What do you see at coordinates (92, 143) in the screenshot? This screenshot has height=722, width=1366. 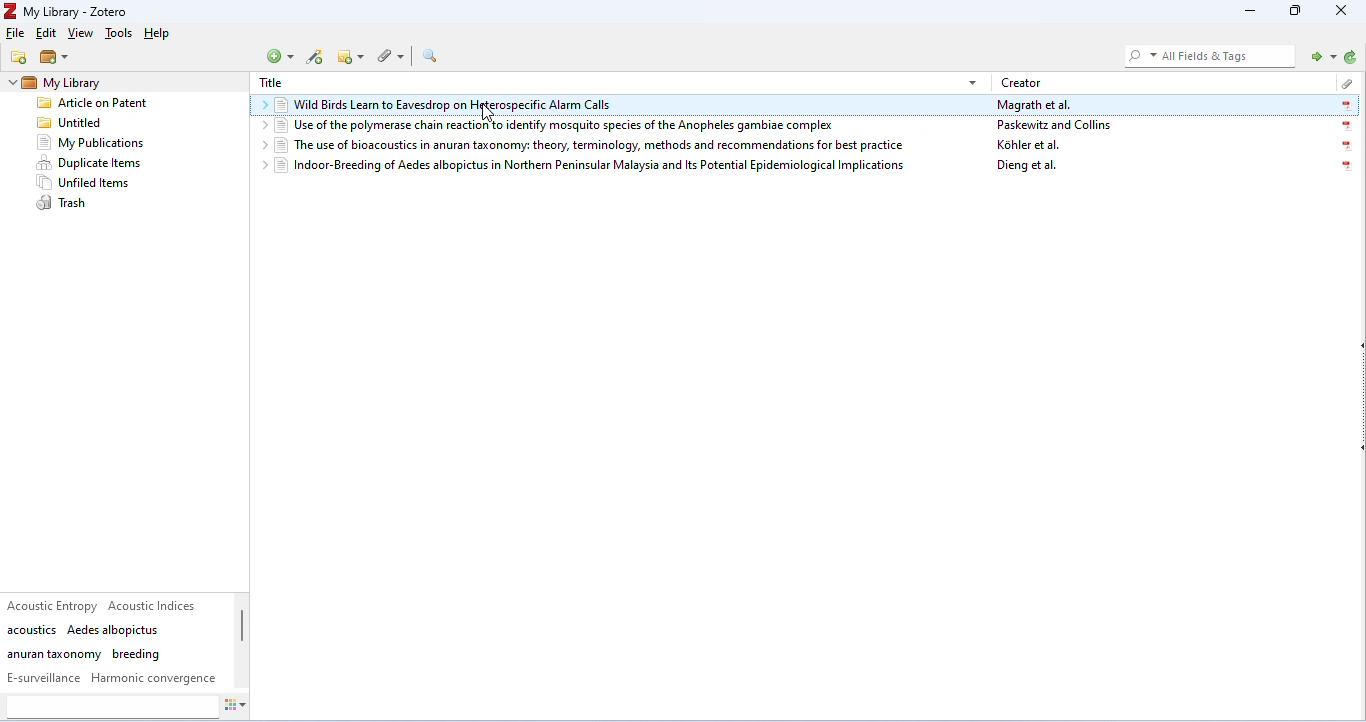 I see `my publications` at bounding box center [92, 143].